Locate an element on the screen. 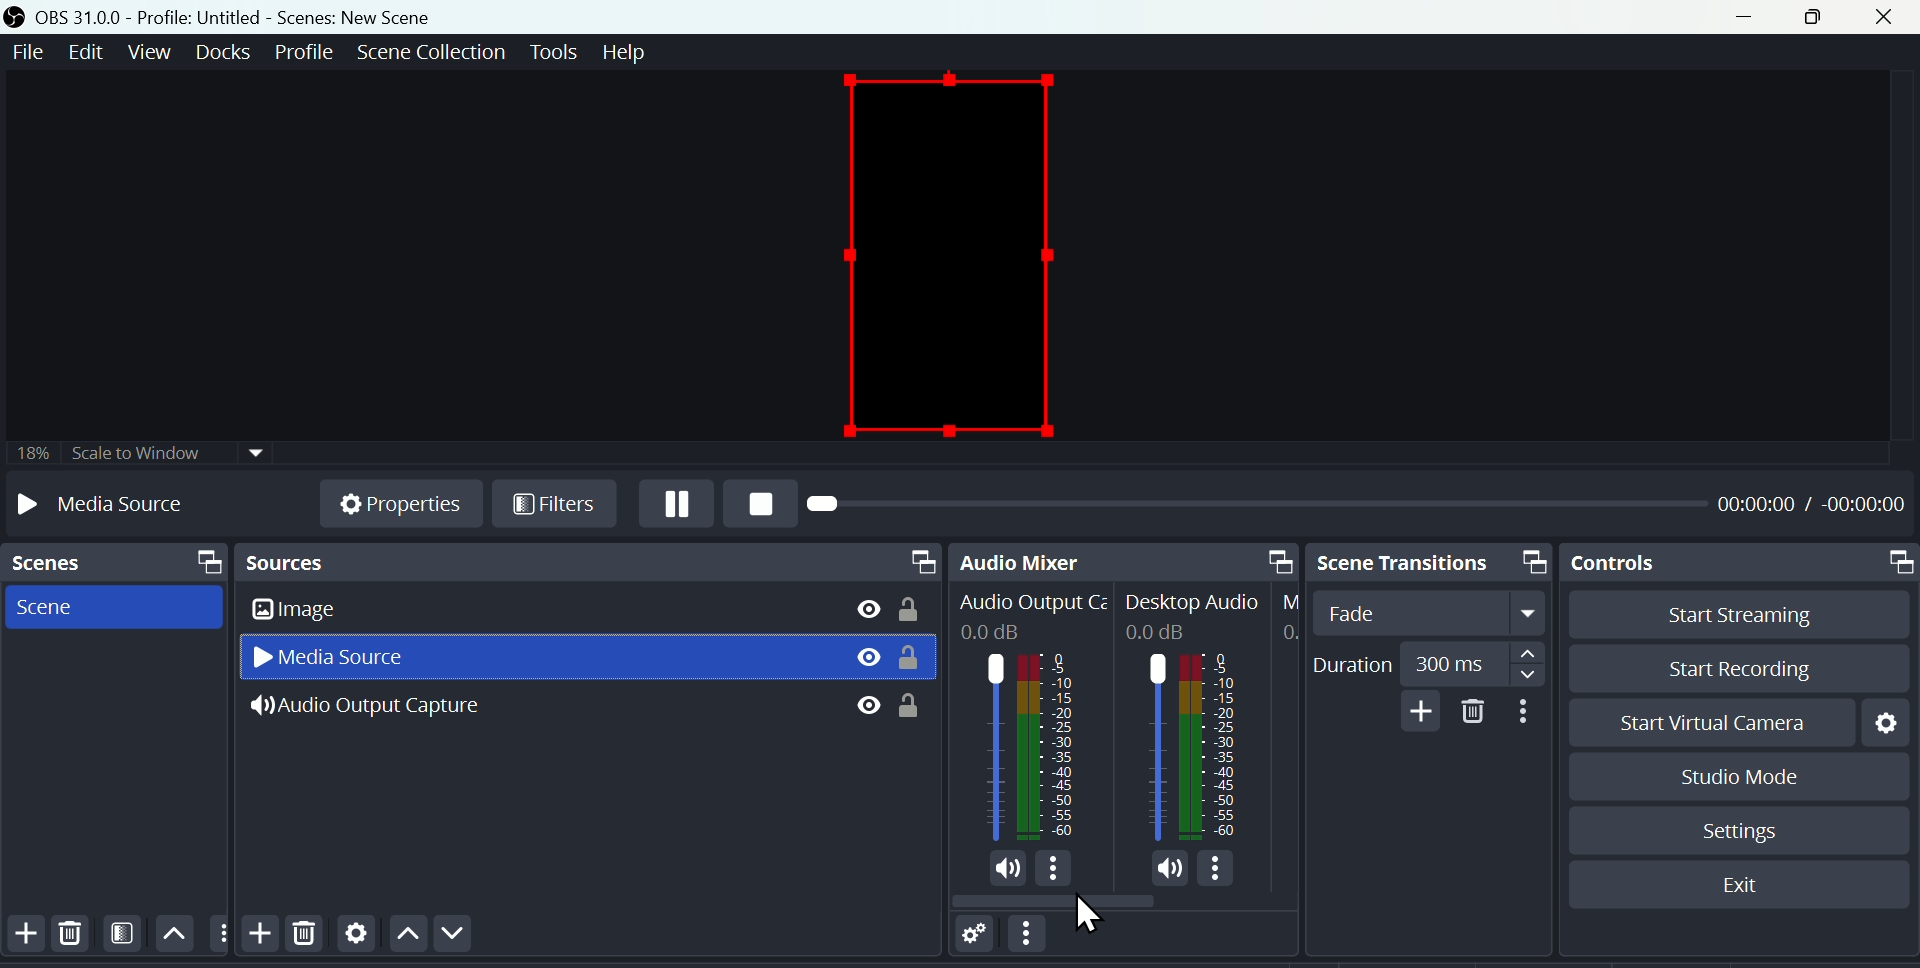 This screenshot has width=1920, height=968. Scale two window is located at coordinates (135, 454).